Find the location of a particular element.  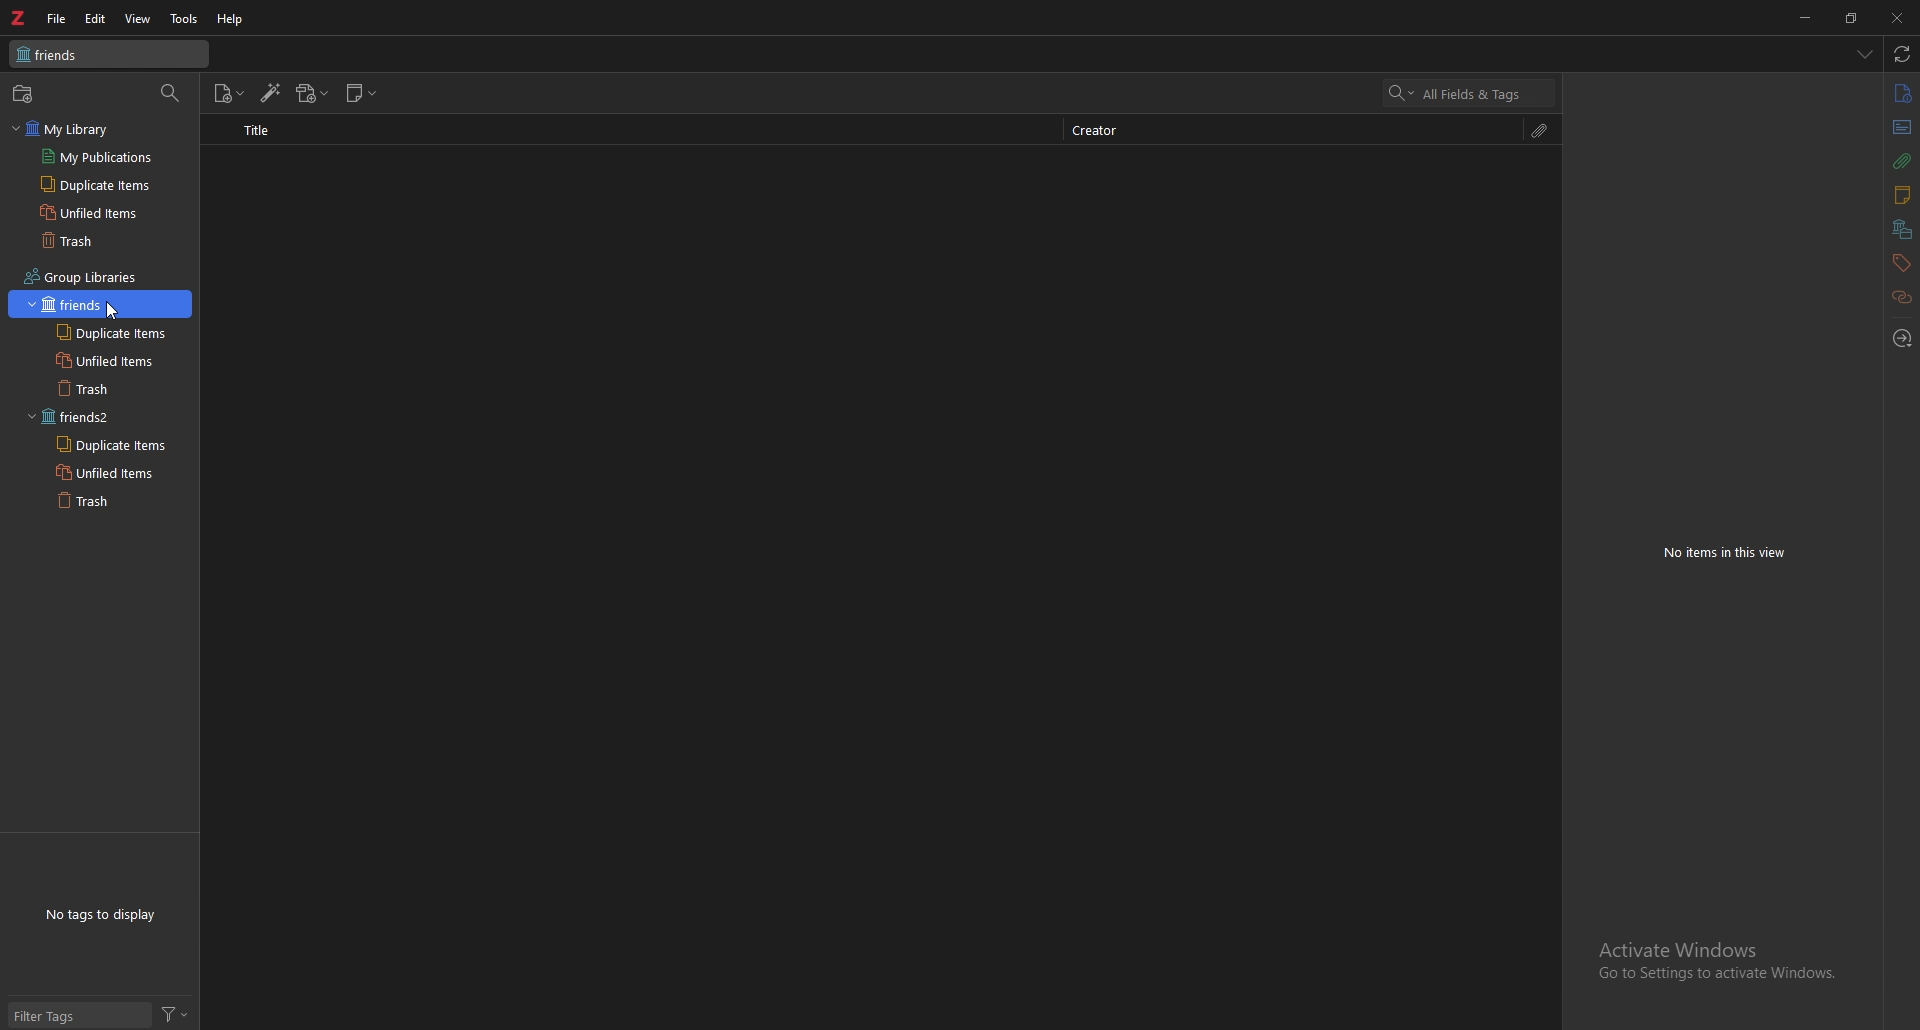

friends is located at coordinates (109, 54).